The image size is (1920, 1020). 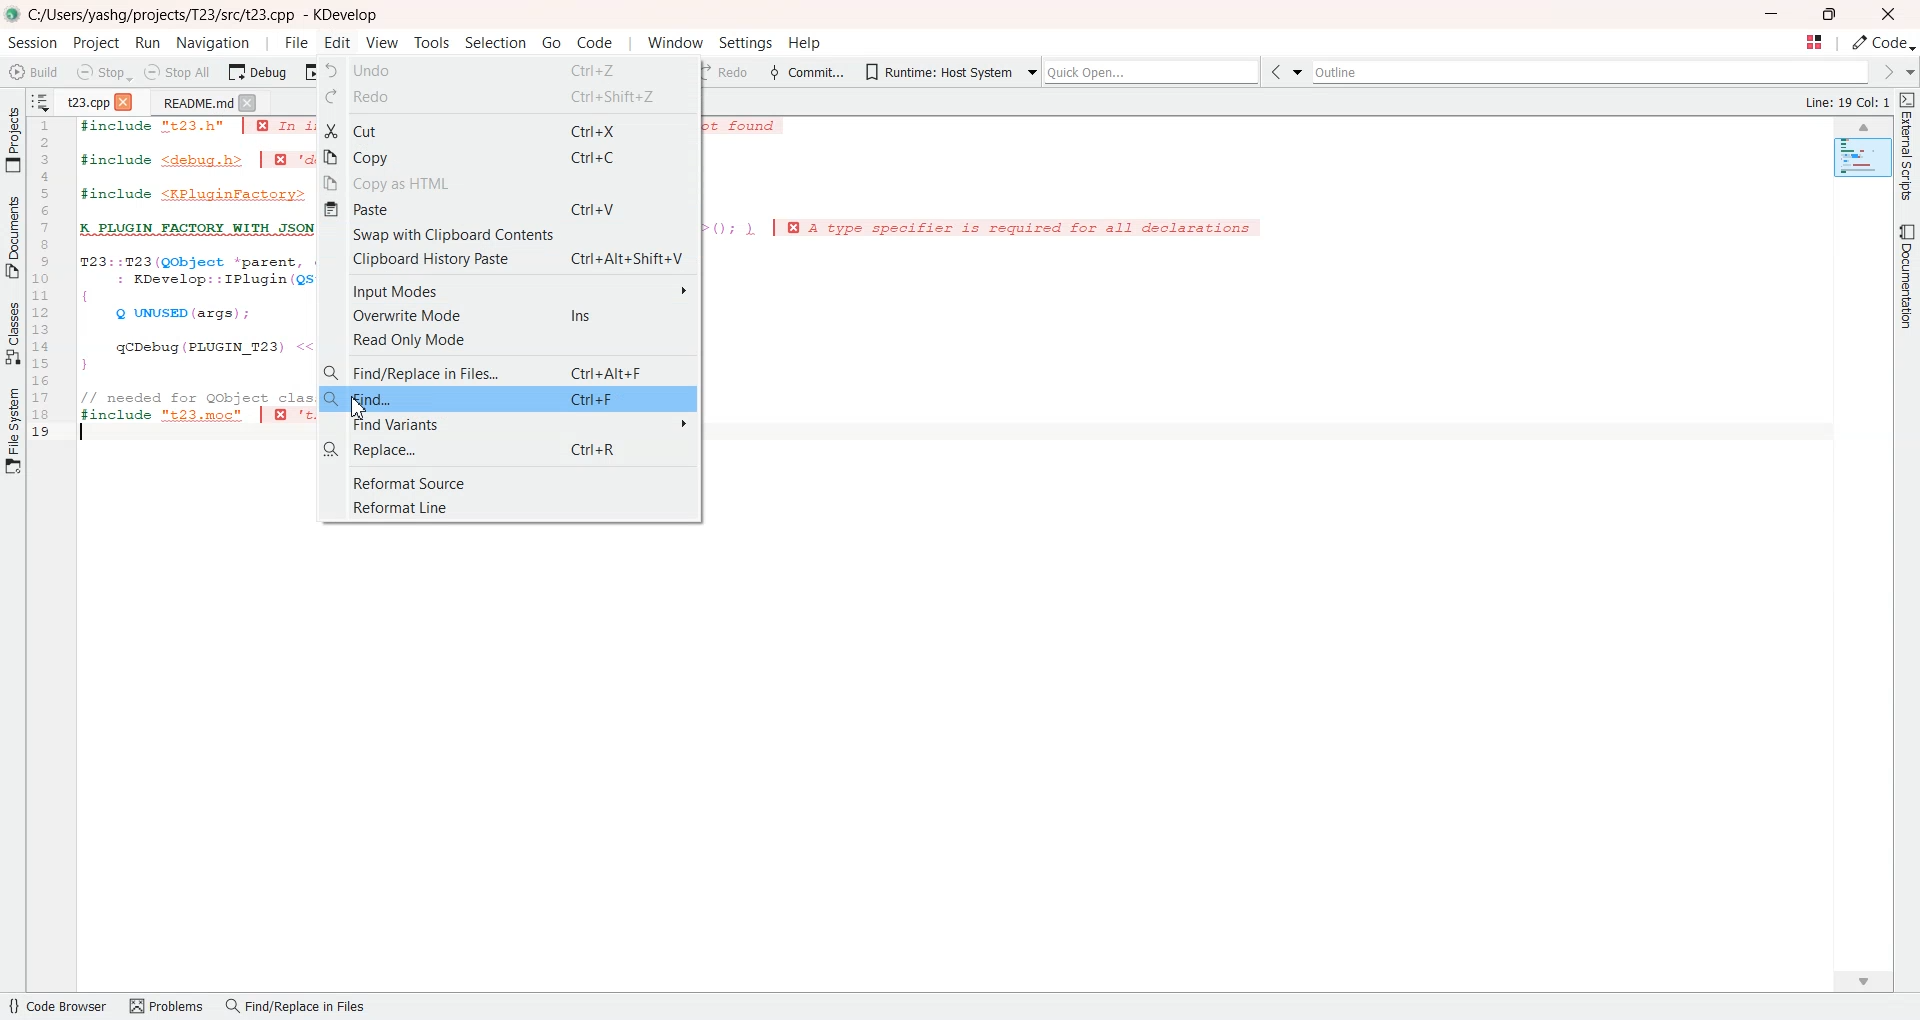 What do you see at coordinates (508, 507) in the screenshot?
I see `Reformat Line` at bounding box center [508, 507].